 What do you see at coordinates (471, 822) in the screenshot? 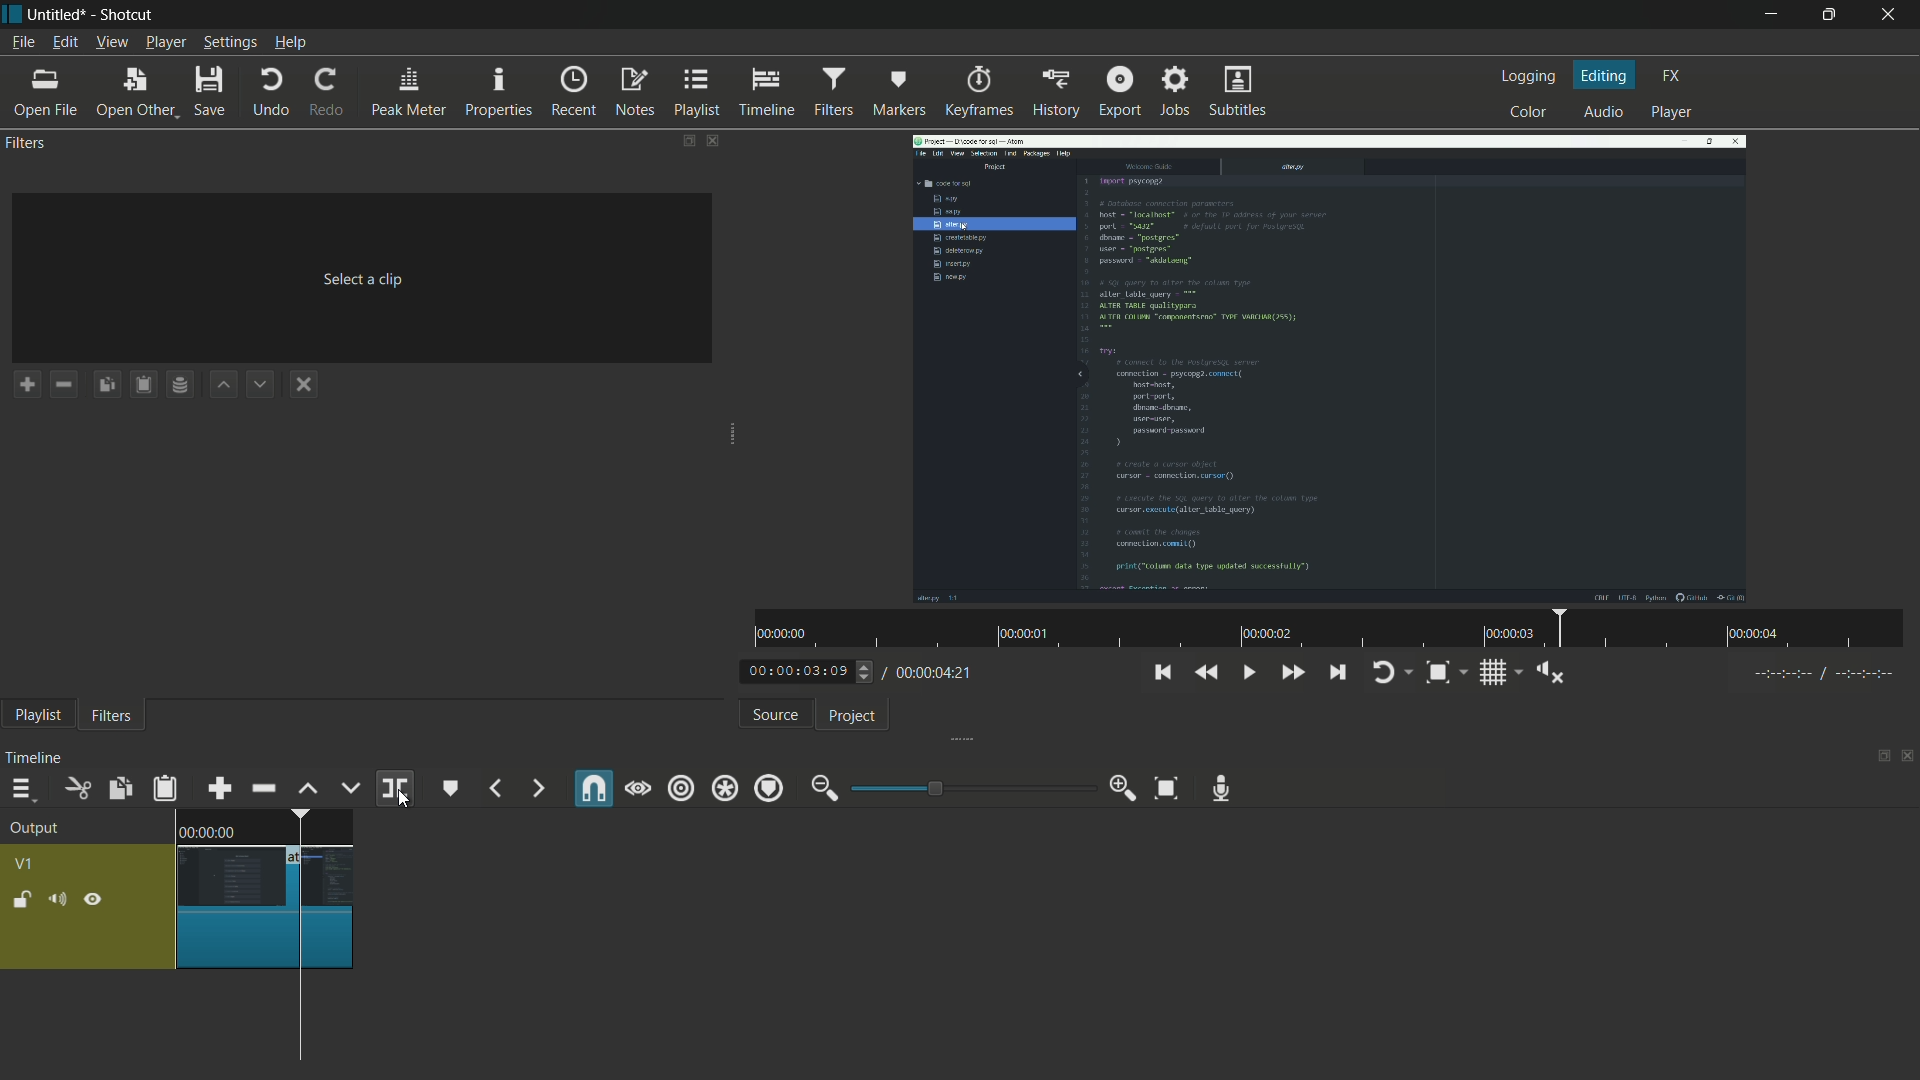
I see `split at playhead pop up` at bounding box center [471, 822].